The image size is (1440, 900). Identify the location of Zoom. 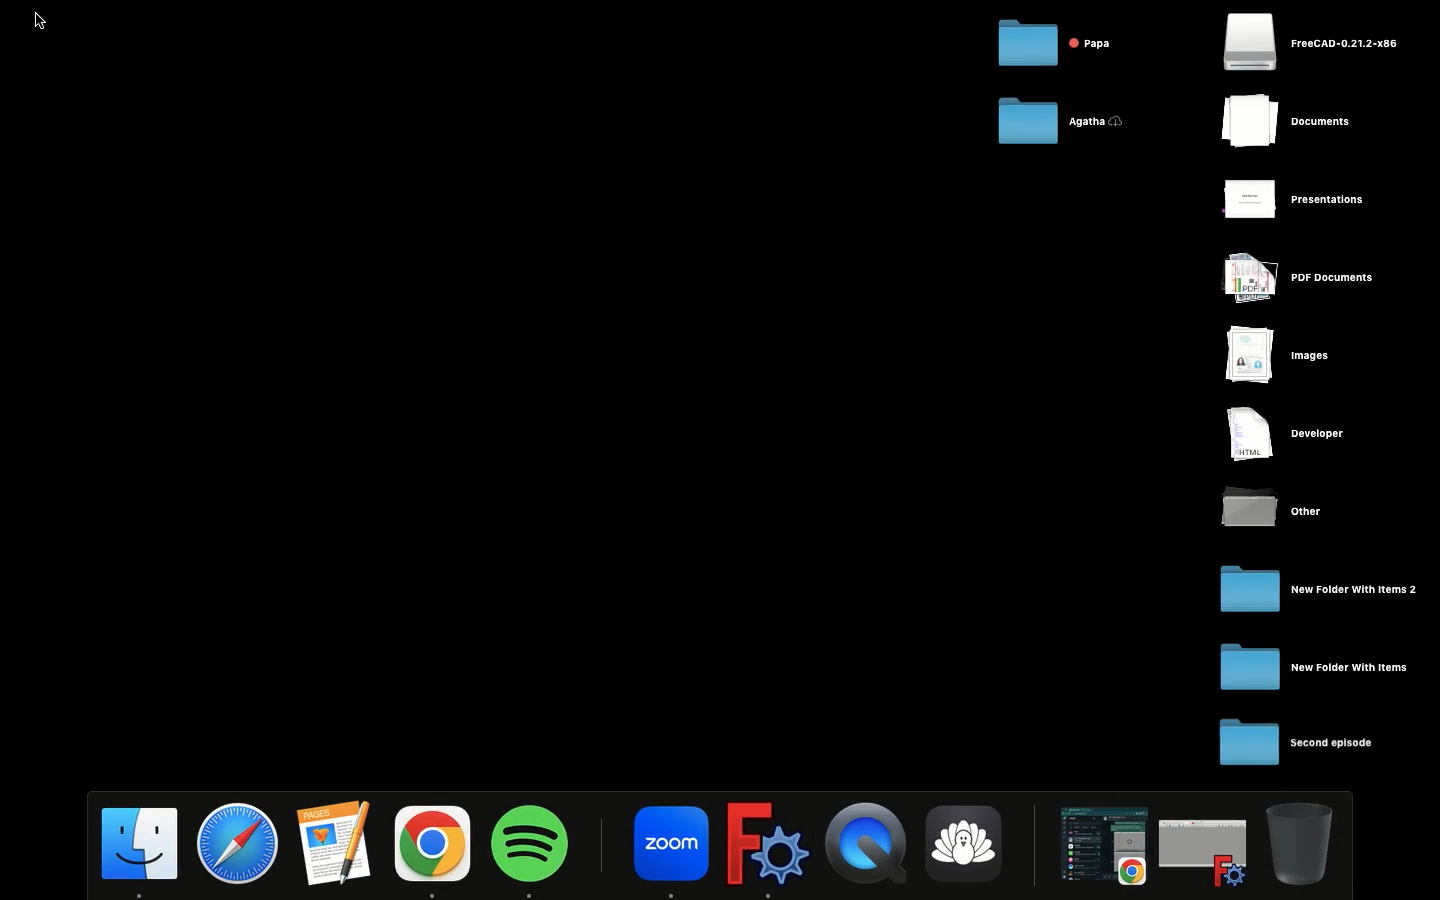
(670, 848).